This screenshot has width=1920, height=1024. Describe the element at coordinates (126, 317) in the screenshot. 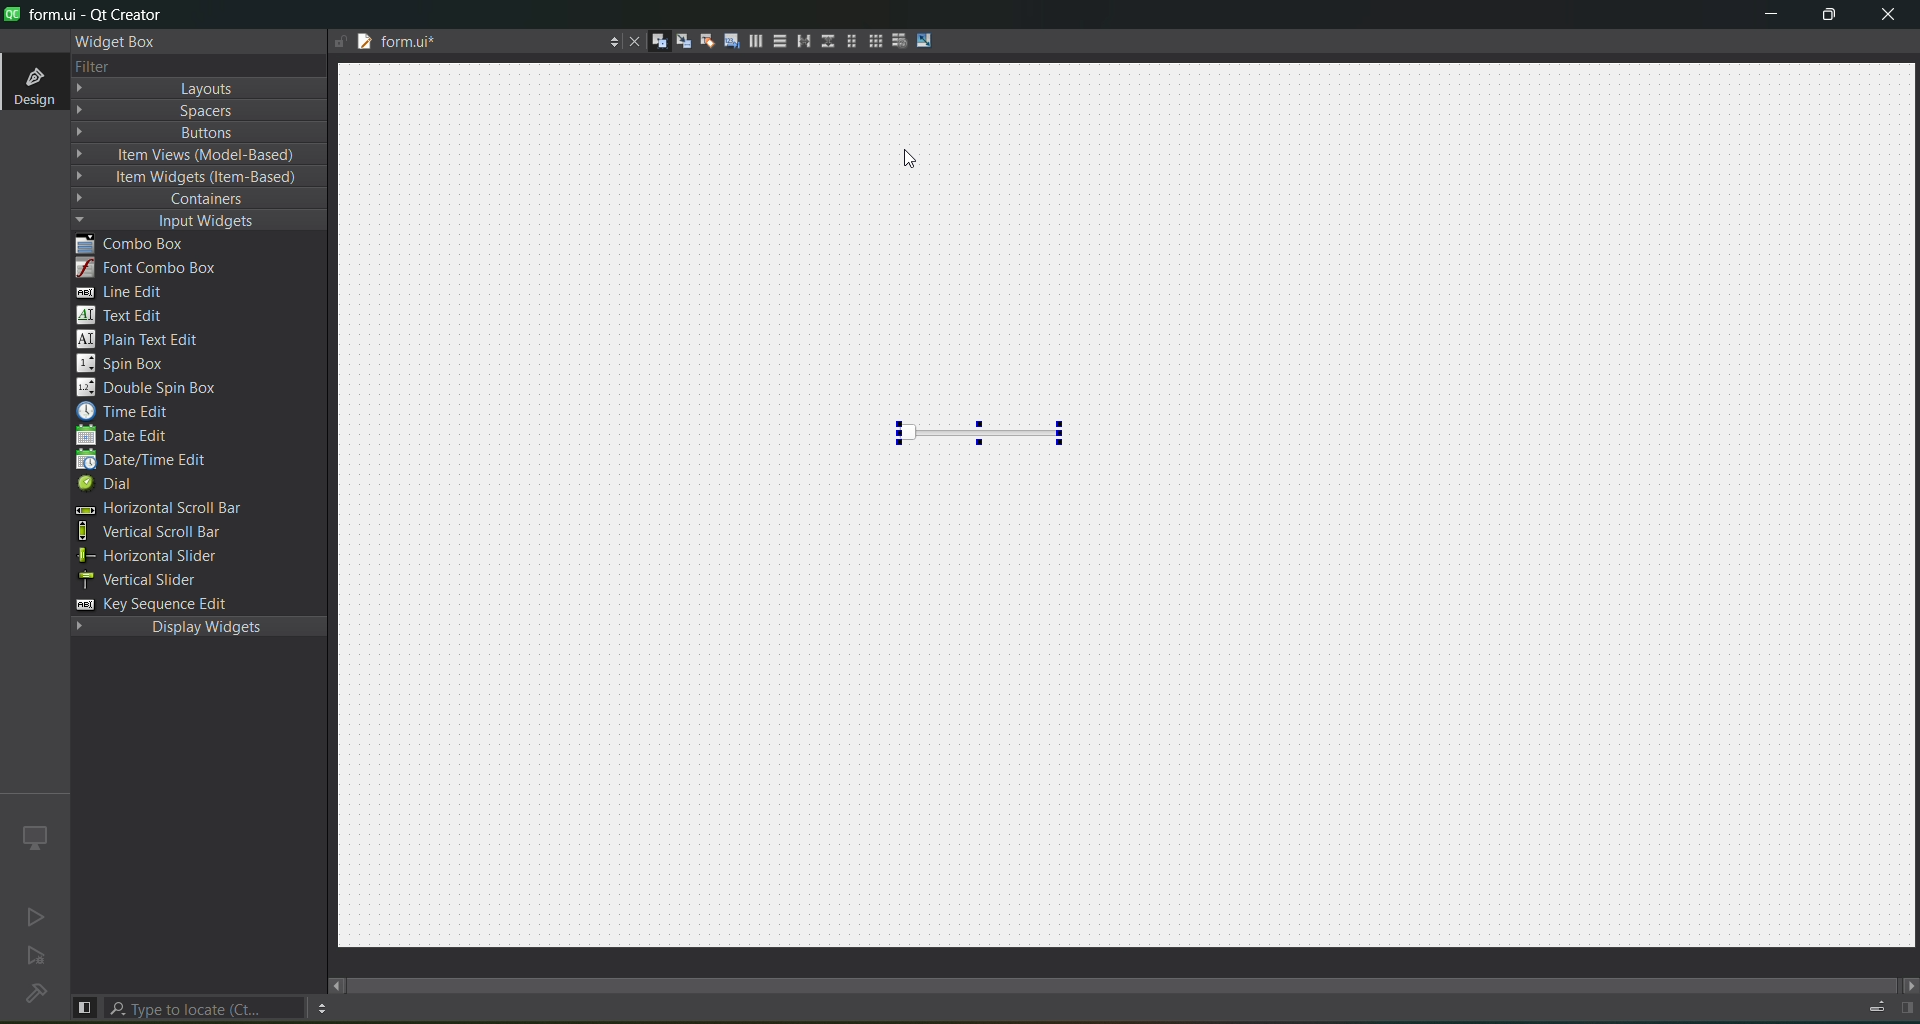

I see `text edit` at that location.